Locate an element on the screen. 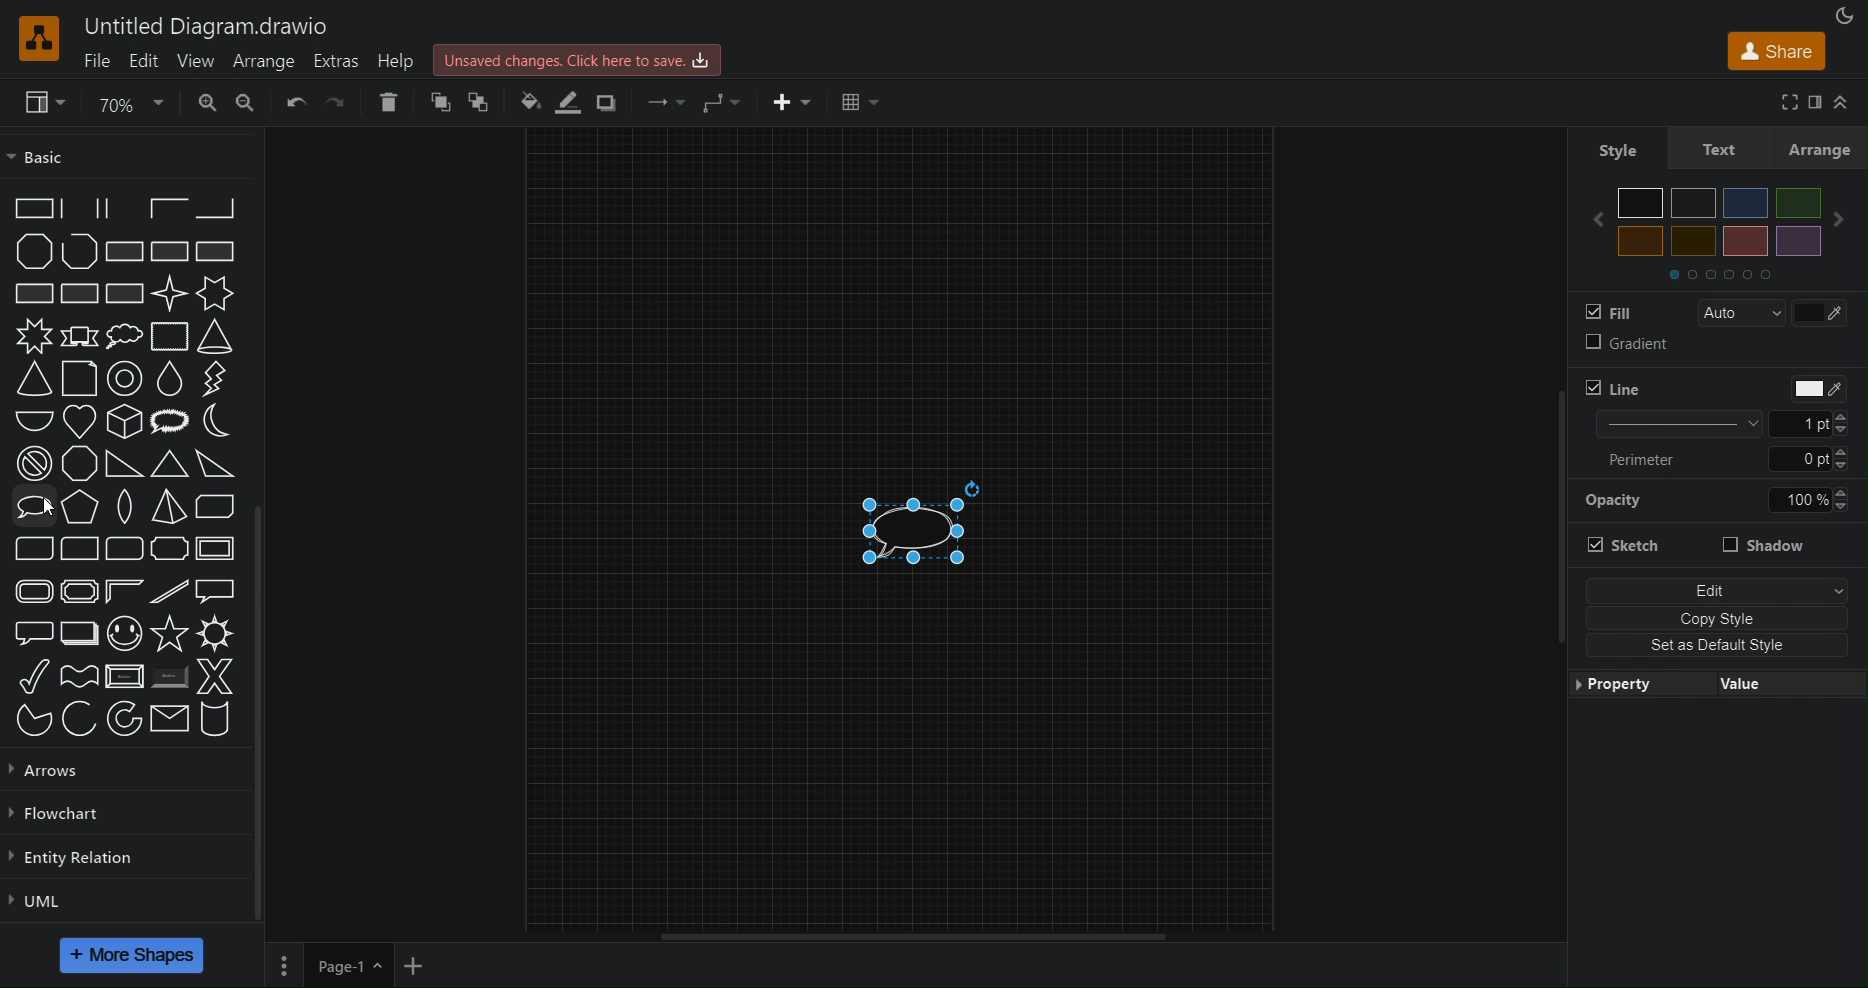 This screenshot has height=988, width=1868. Frame Corner is located at coordinates (125, 591).